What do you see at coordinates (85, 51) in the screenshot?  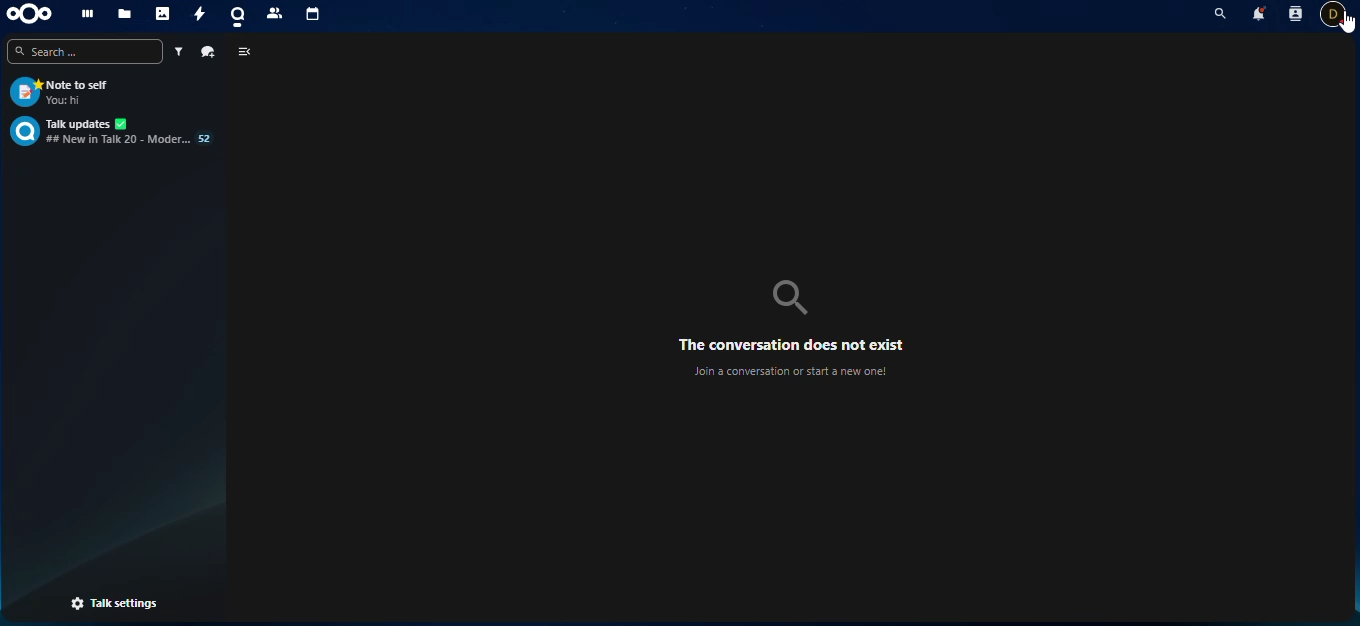 I see `search box` at bounding box center [85, 51].